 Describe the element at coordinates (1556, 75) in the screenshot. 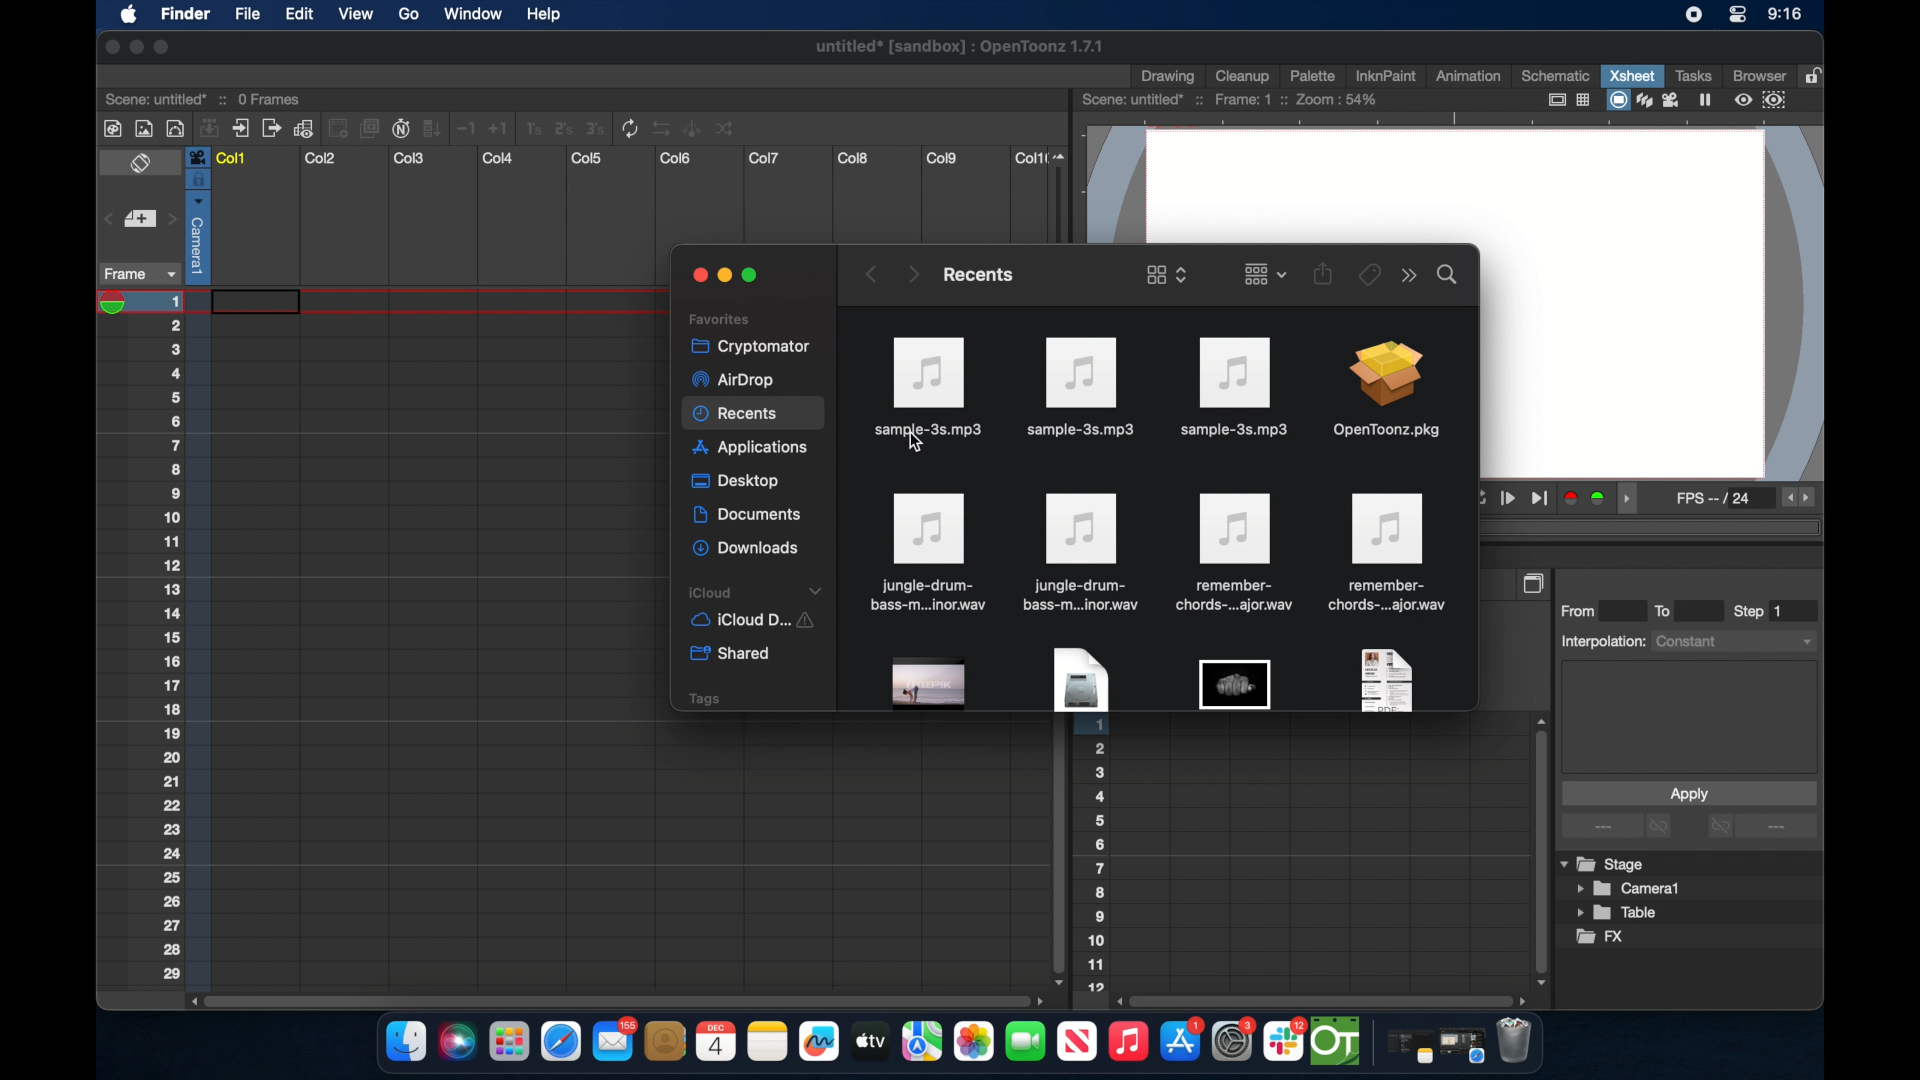

I see `schematic` at that location.